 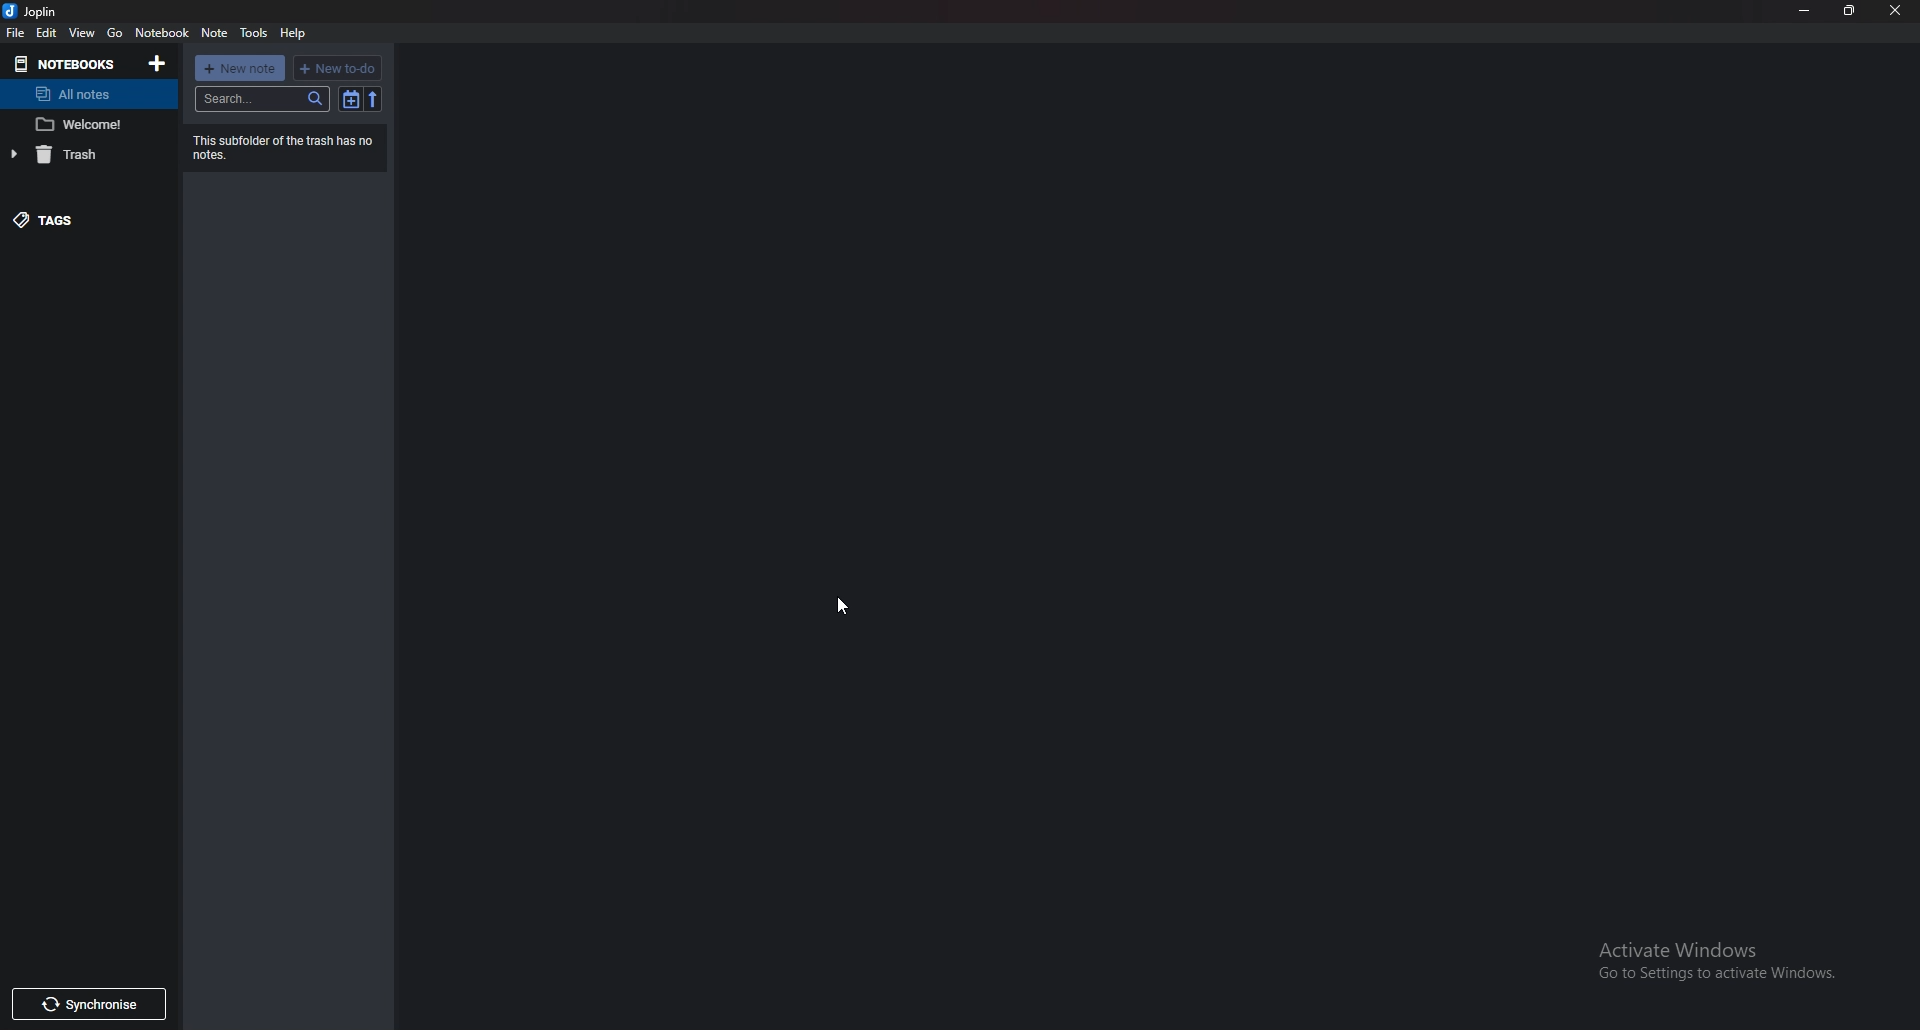 I want to click on note, so click(x=85, y=124).